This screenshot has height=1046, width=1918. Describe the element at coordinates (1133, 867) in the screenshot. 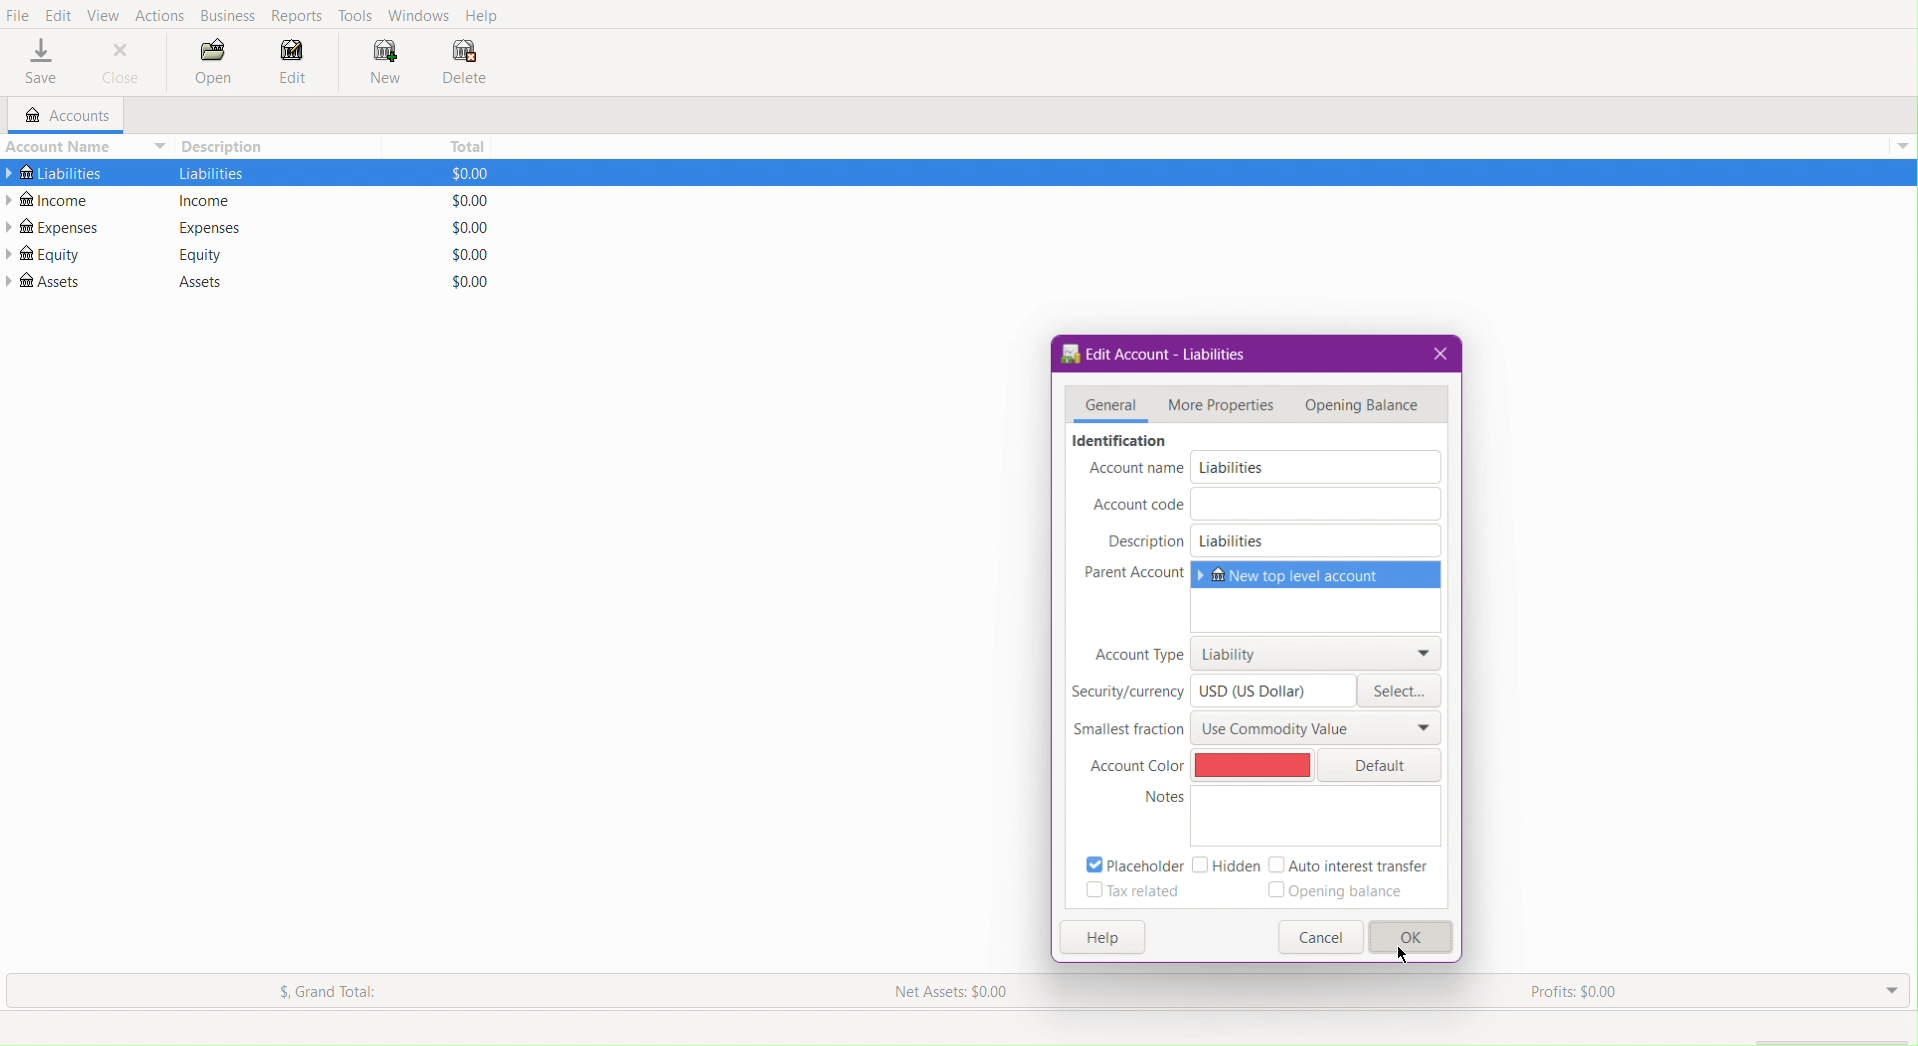

I see `Placeholder` at that location.